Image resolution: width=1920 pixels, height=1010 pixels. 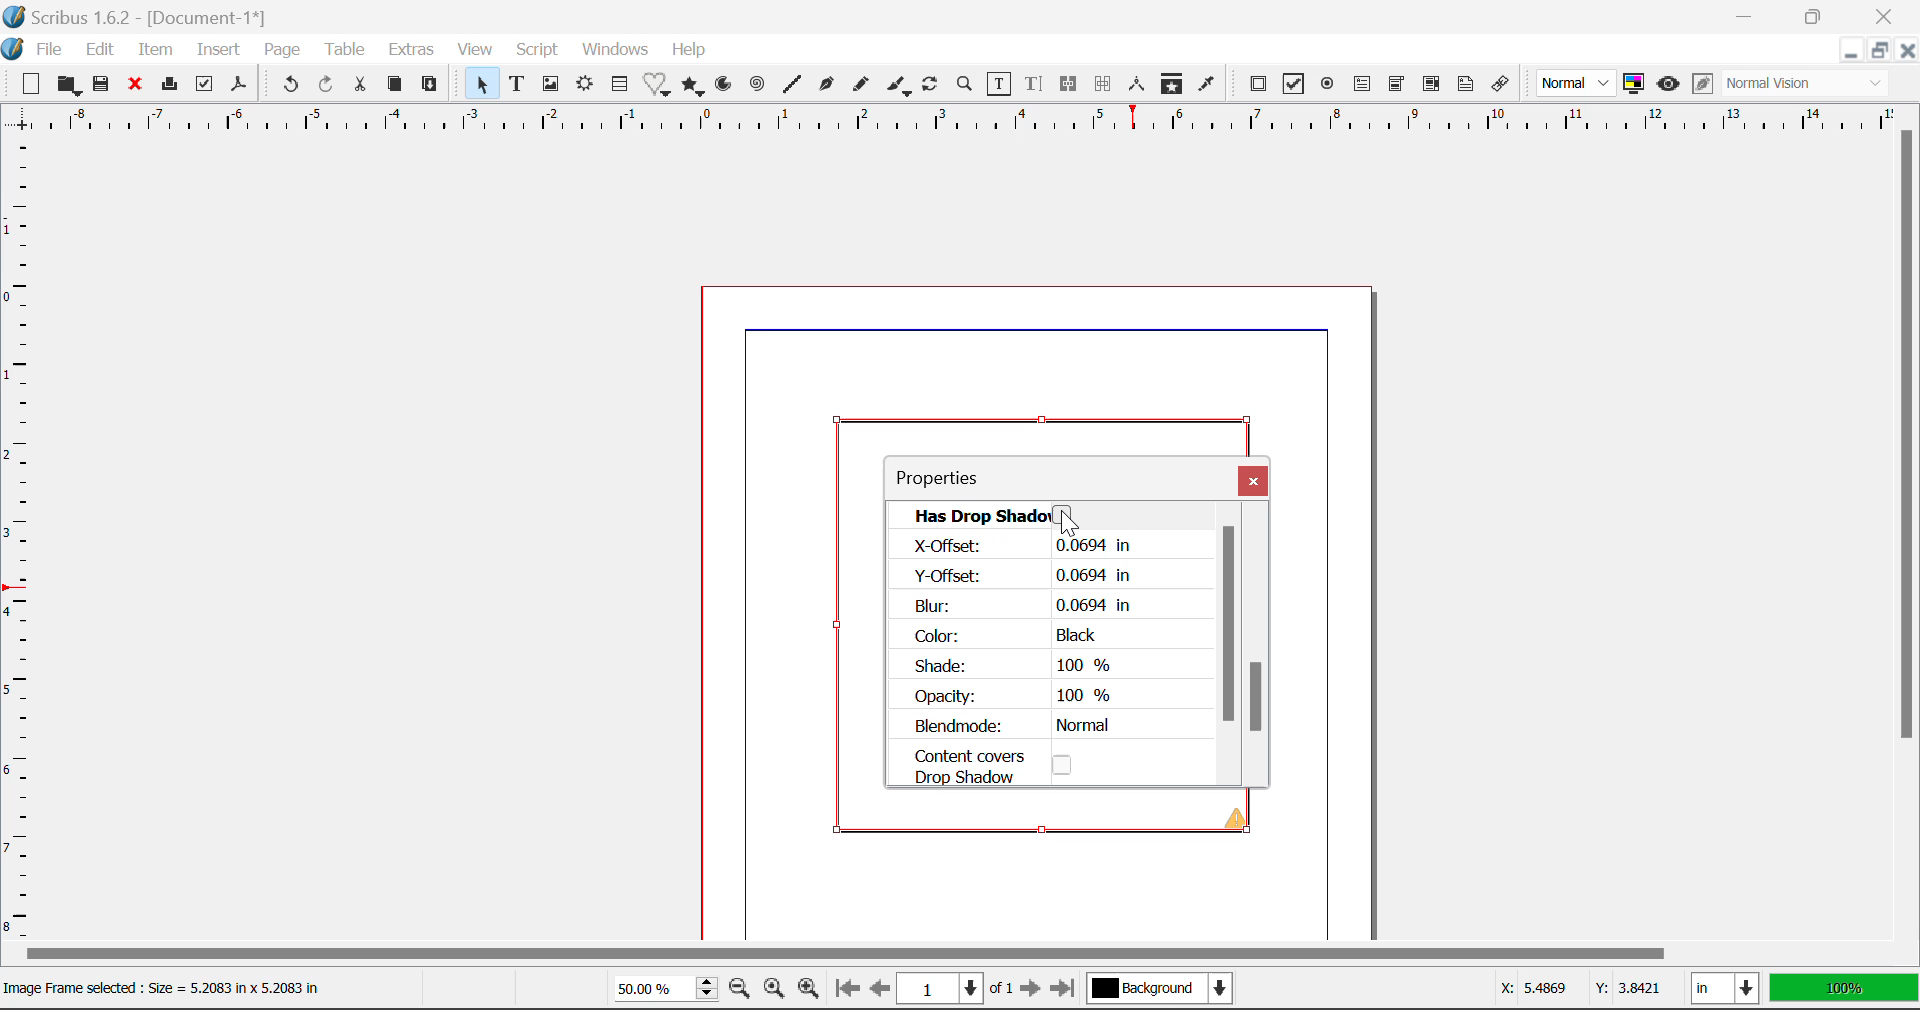 What do you see at coordinates (876, 987) in the screenshot?
I see `Previous page` at bounding box center [876, 987].